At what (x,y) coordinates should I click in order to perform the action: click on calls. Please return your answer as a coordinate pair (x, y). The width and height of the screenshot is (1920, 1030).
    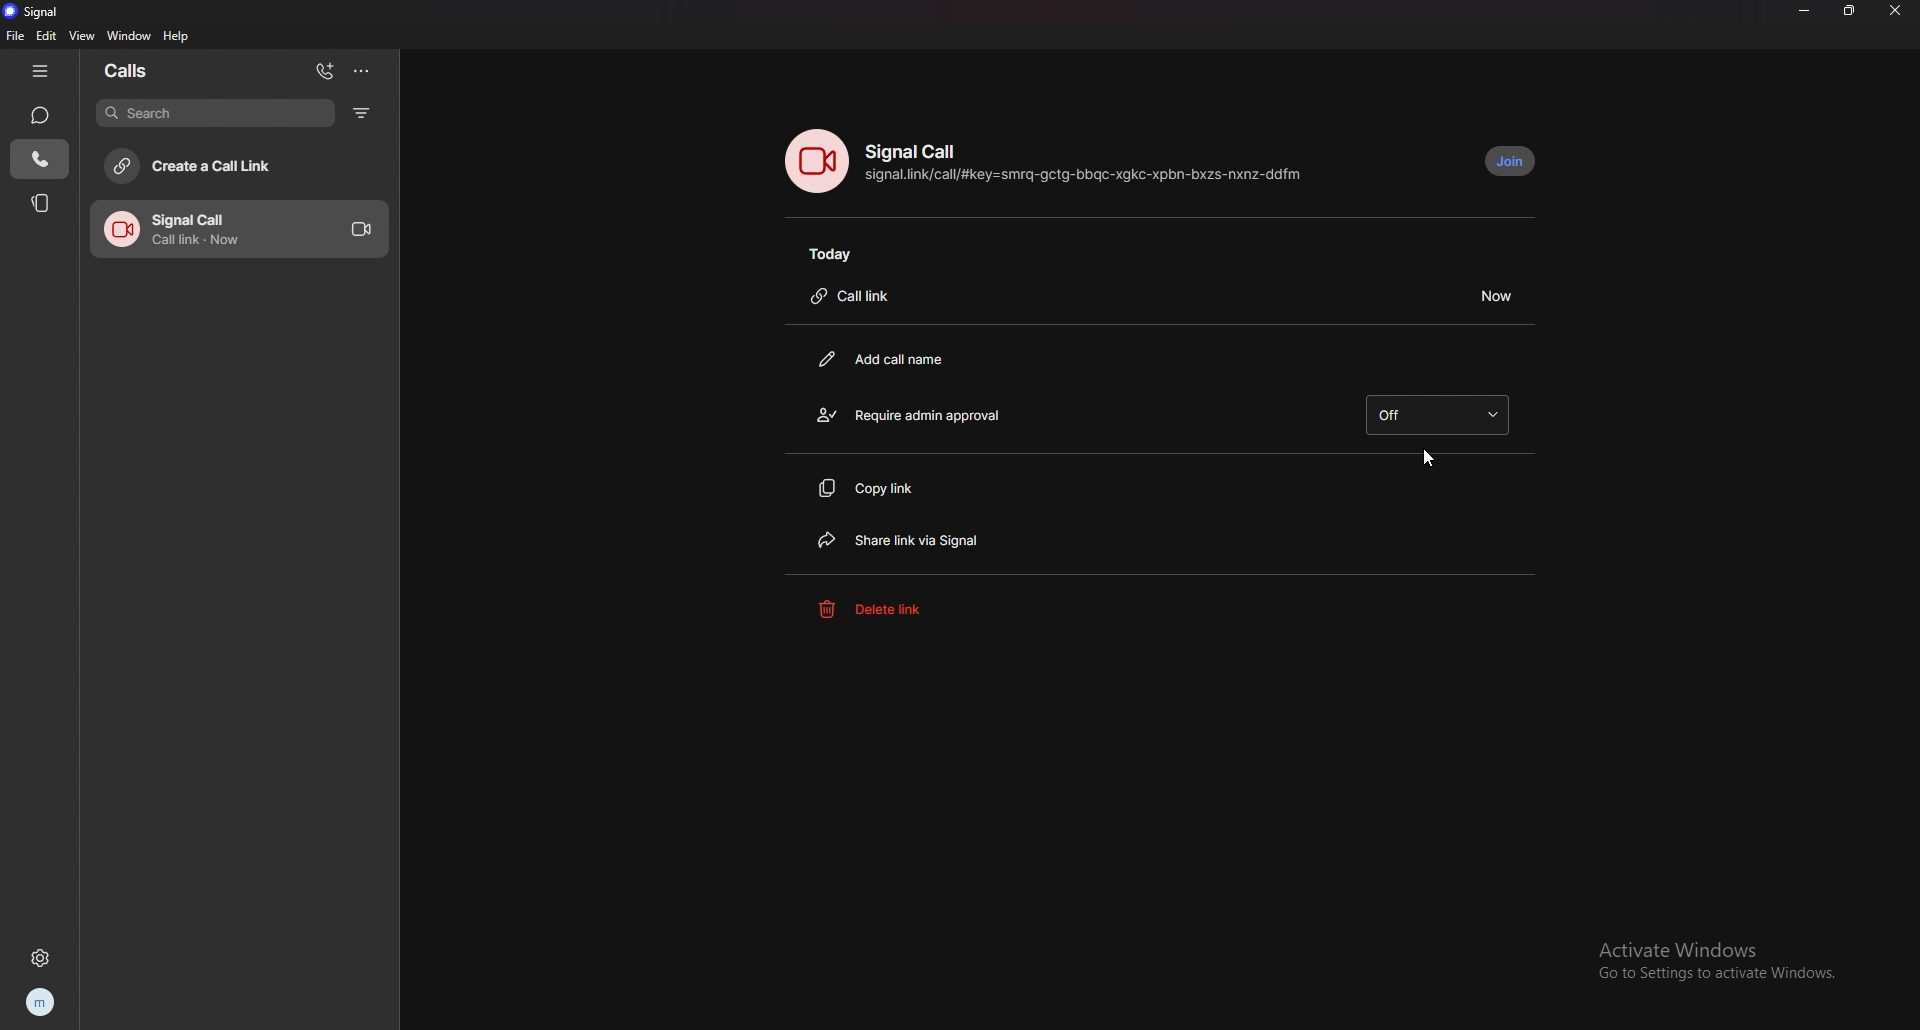
    Looking at the image, I should click on (39, 160).